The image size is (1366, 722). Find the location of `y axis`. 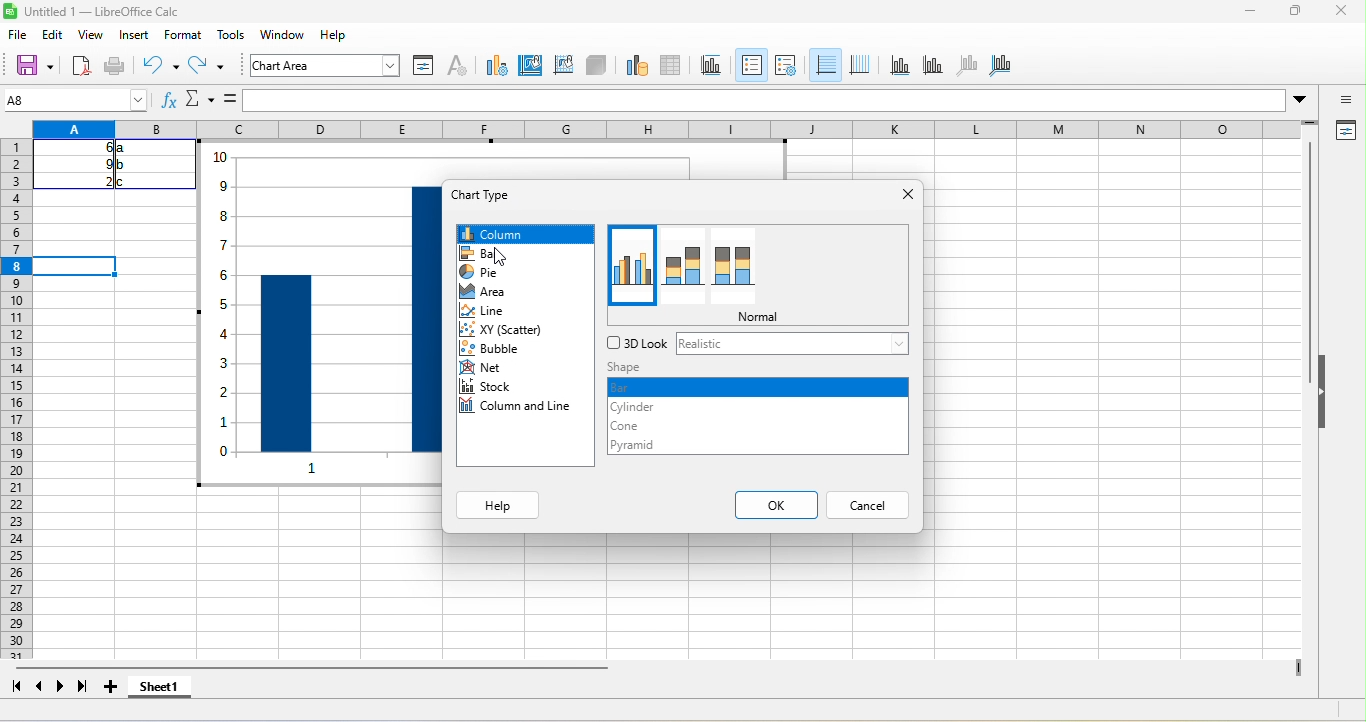

y axis is located at coordinates (931, 67).